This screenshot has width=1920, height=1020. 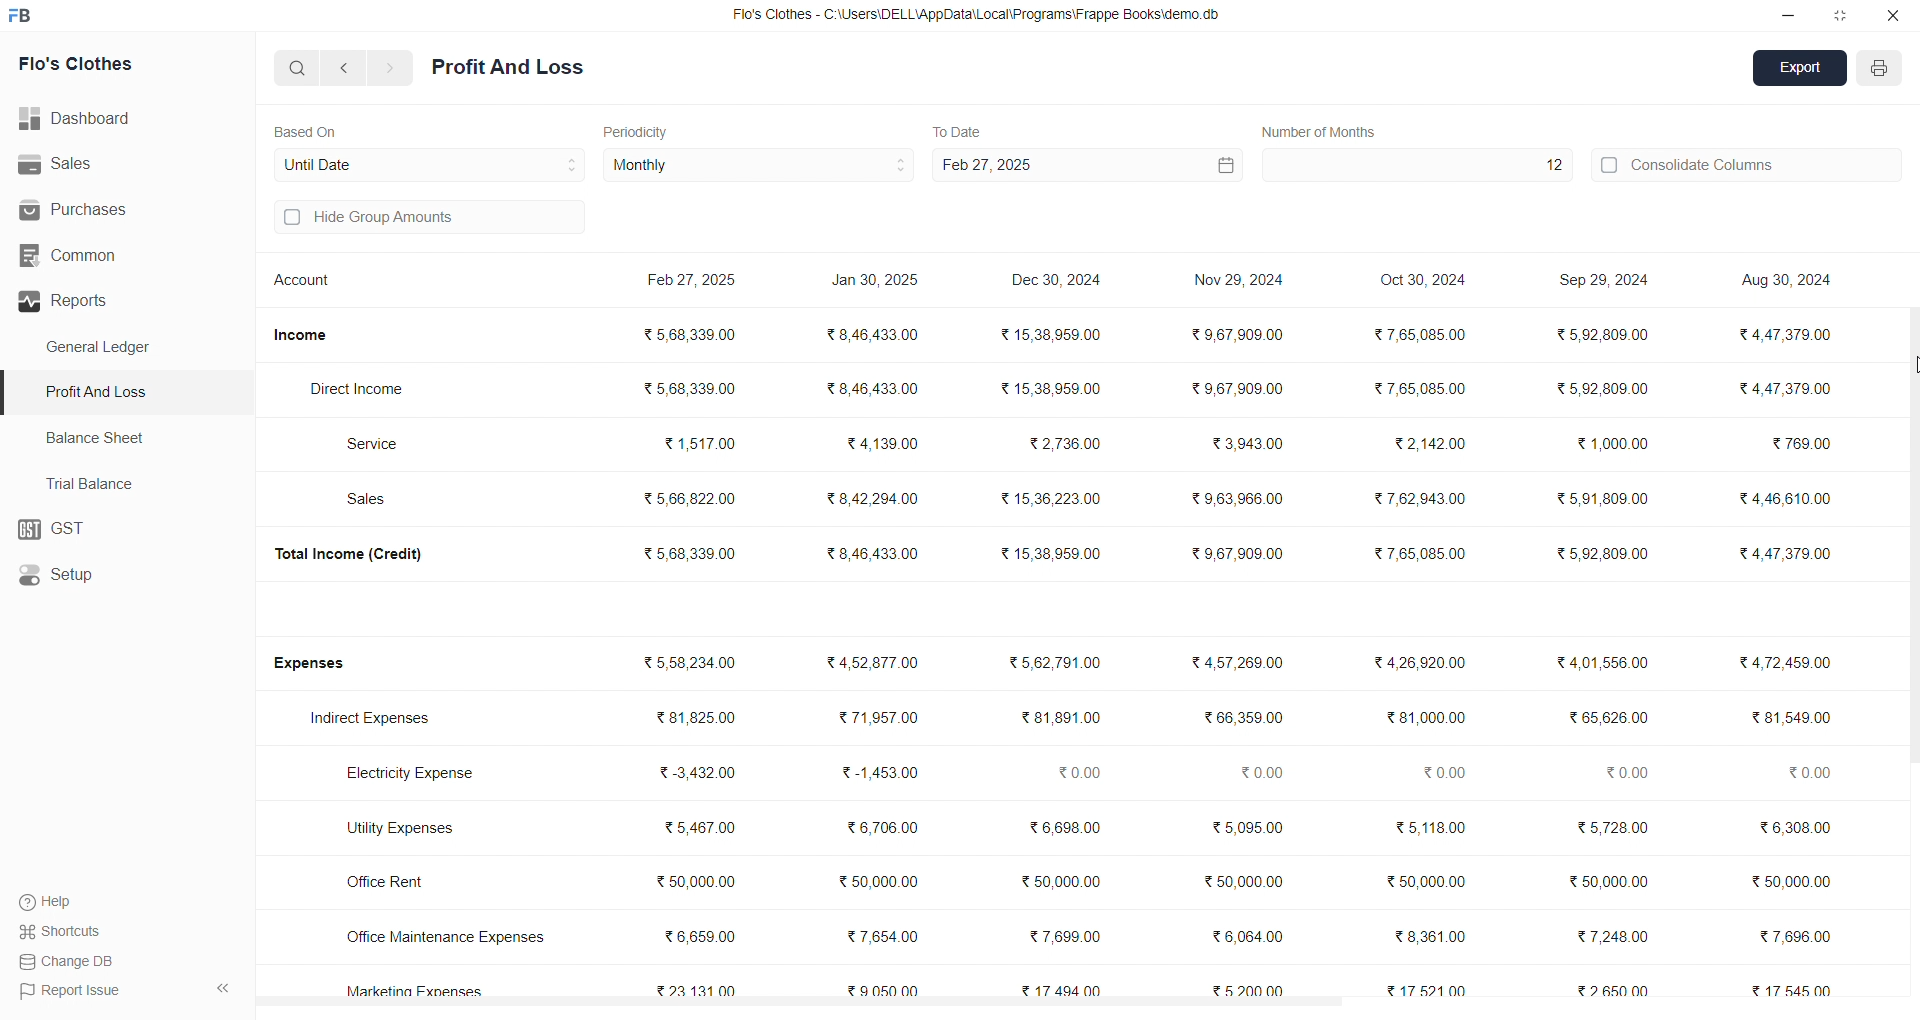 What do you see at coordinates (877, 334) in the screenshot?
I see `₹8,46,433.00` at bounding box center [877, 334].